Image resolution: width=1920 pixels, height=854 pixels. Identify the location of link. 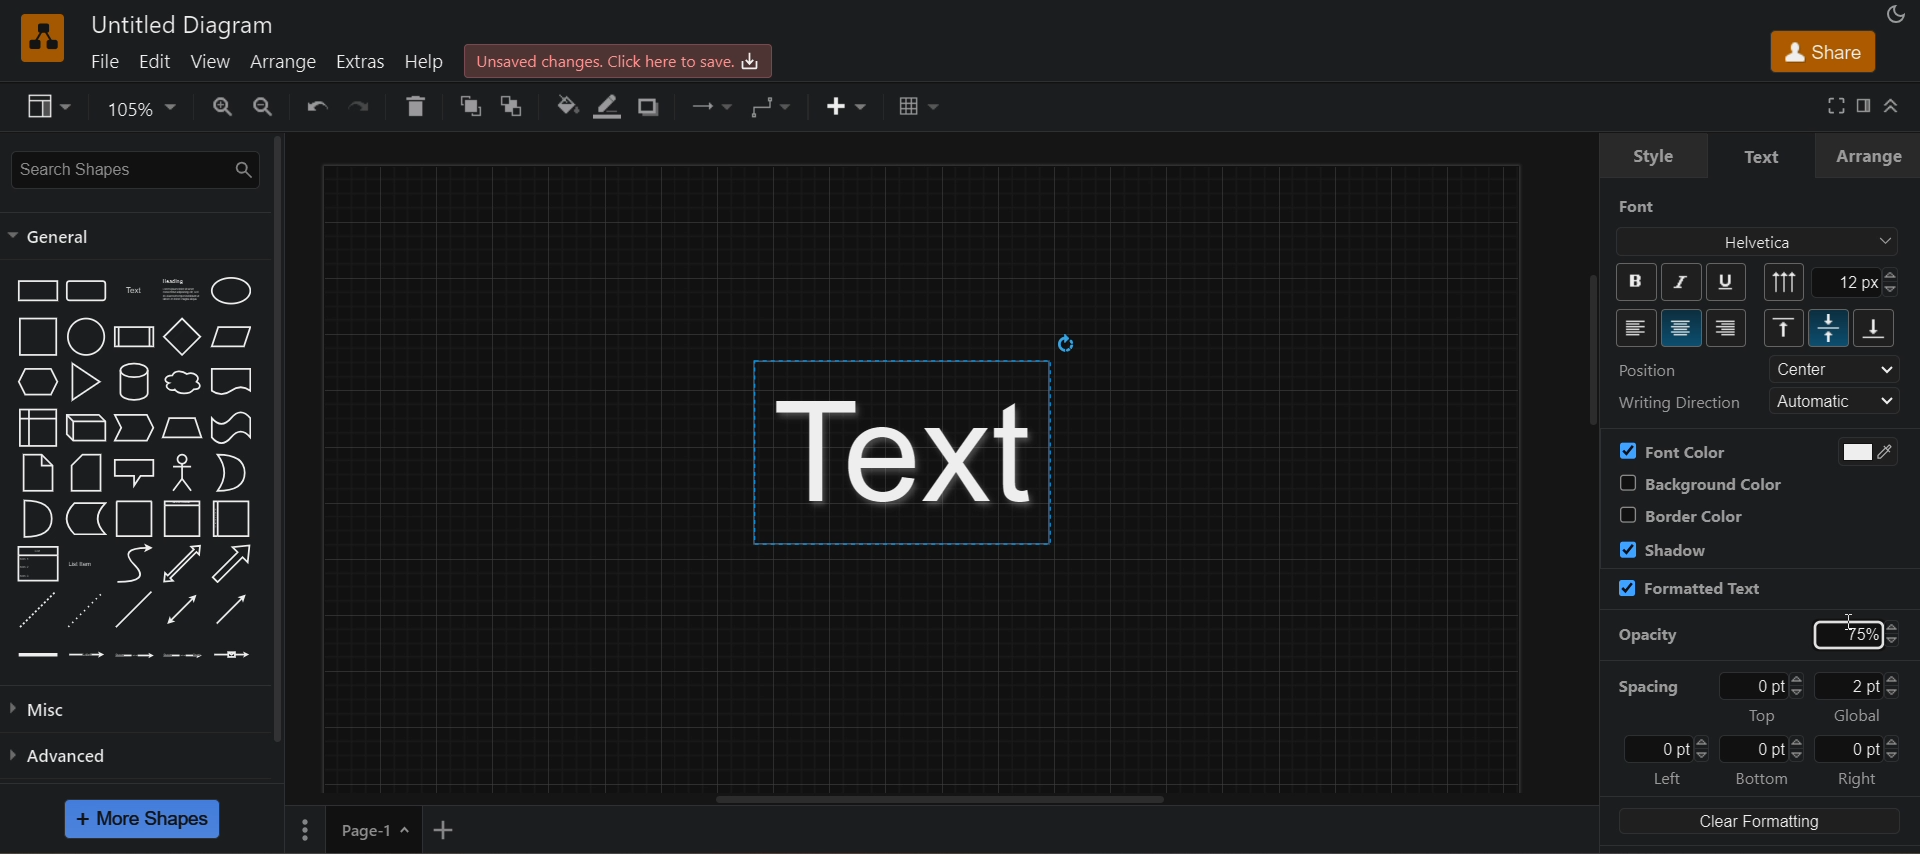
(35, 655).